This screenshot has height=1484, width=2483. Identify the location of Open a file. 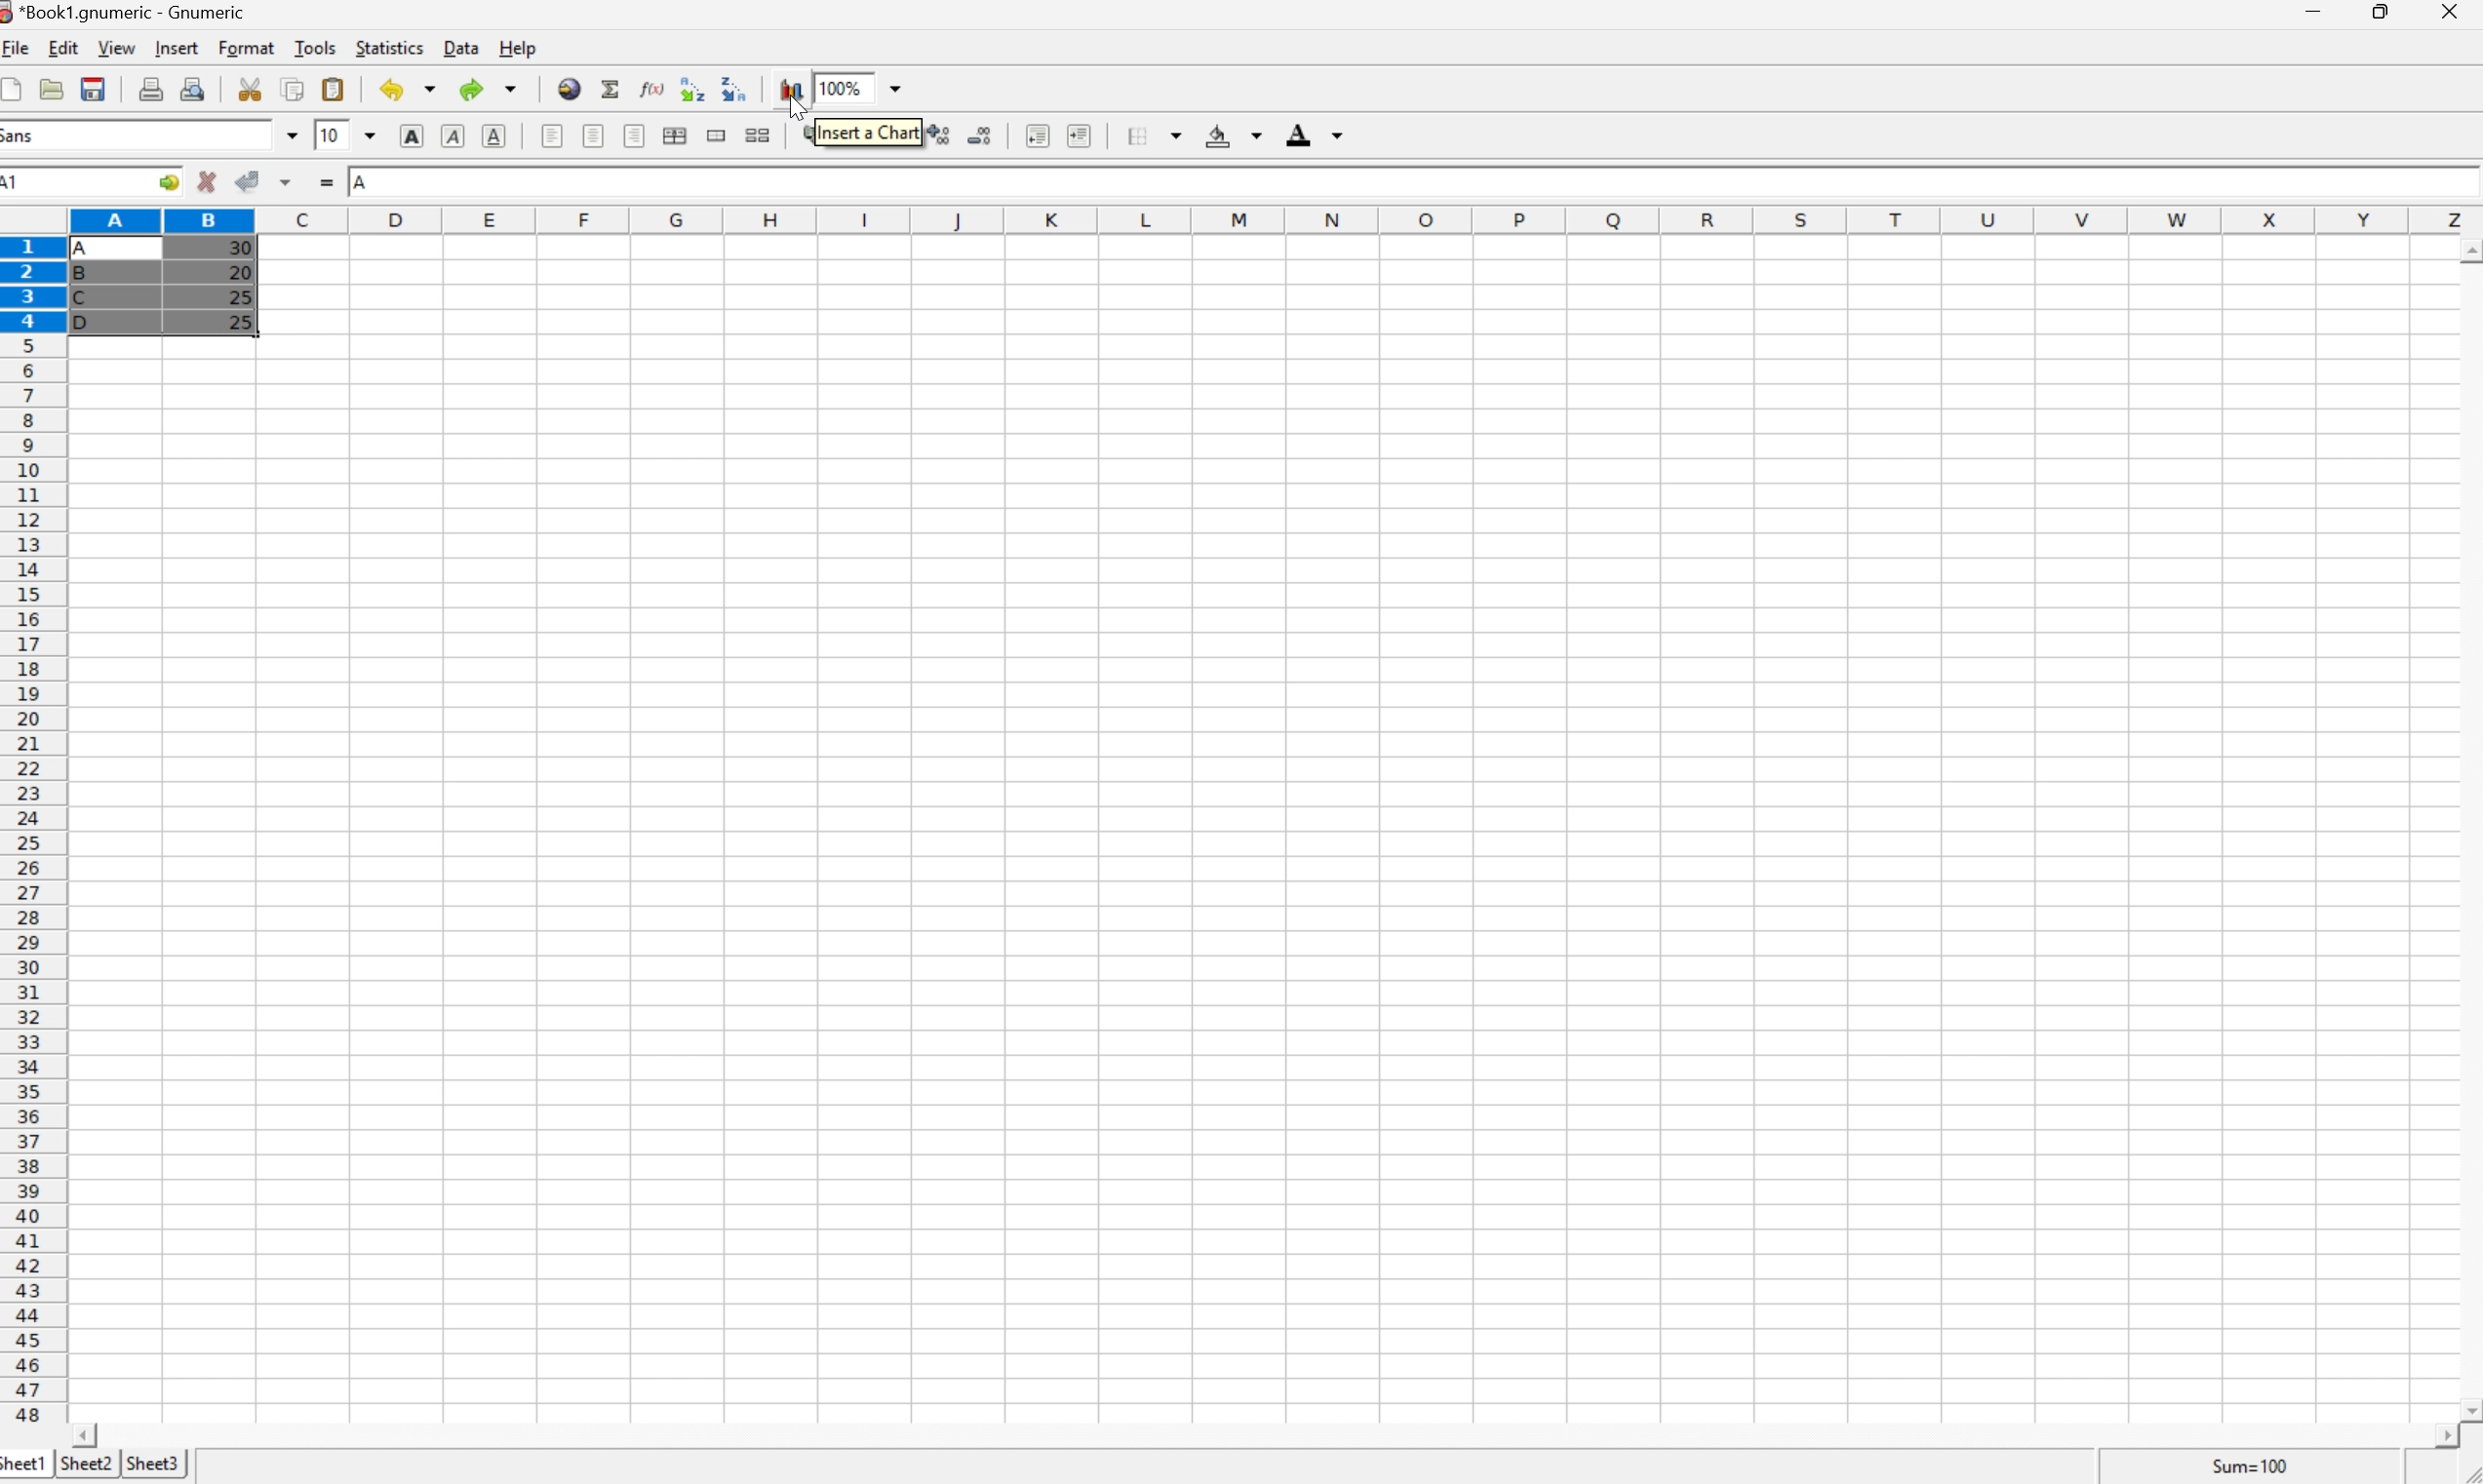
(51, 88).